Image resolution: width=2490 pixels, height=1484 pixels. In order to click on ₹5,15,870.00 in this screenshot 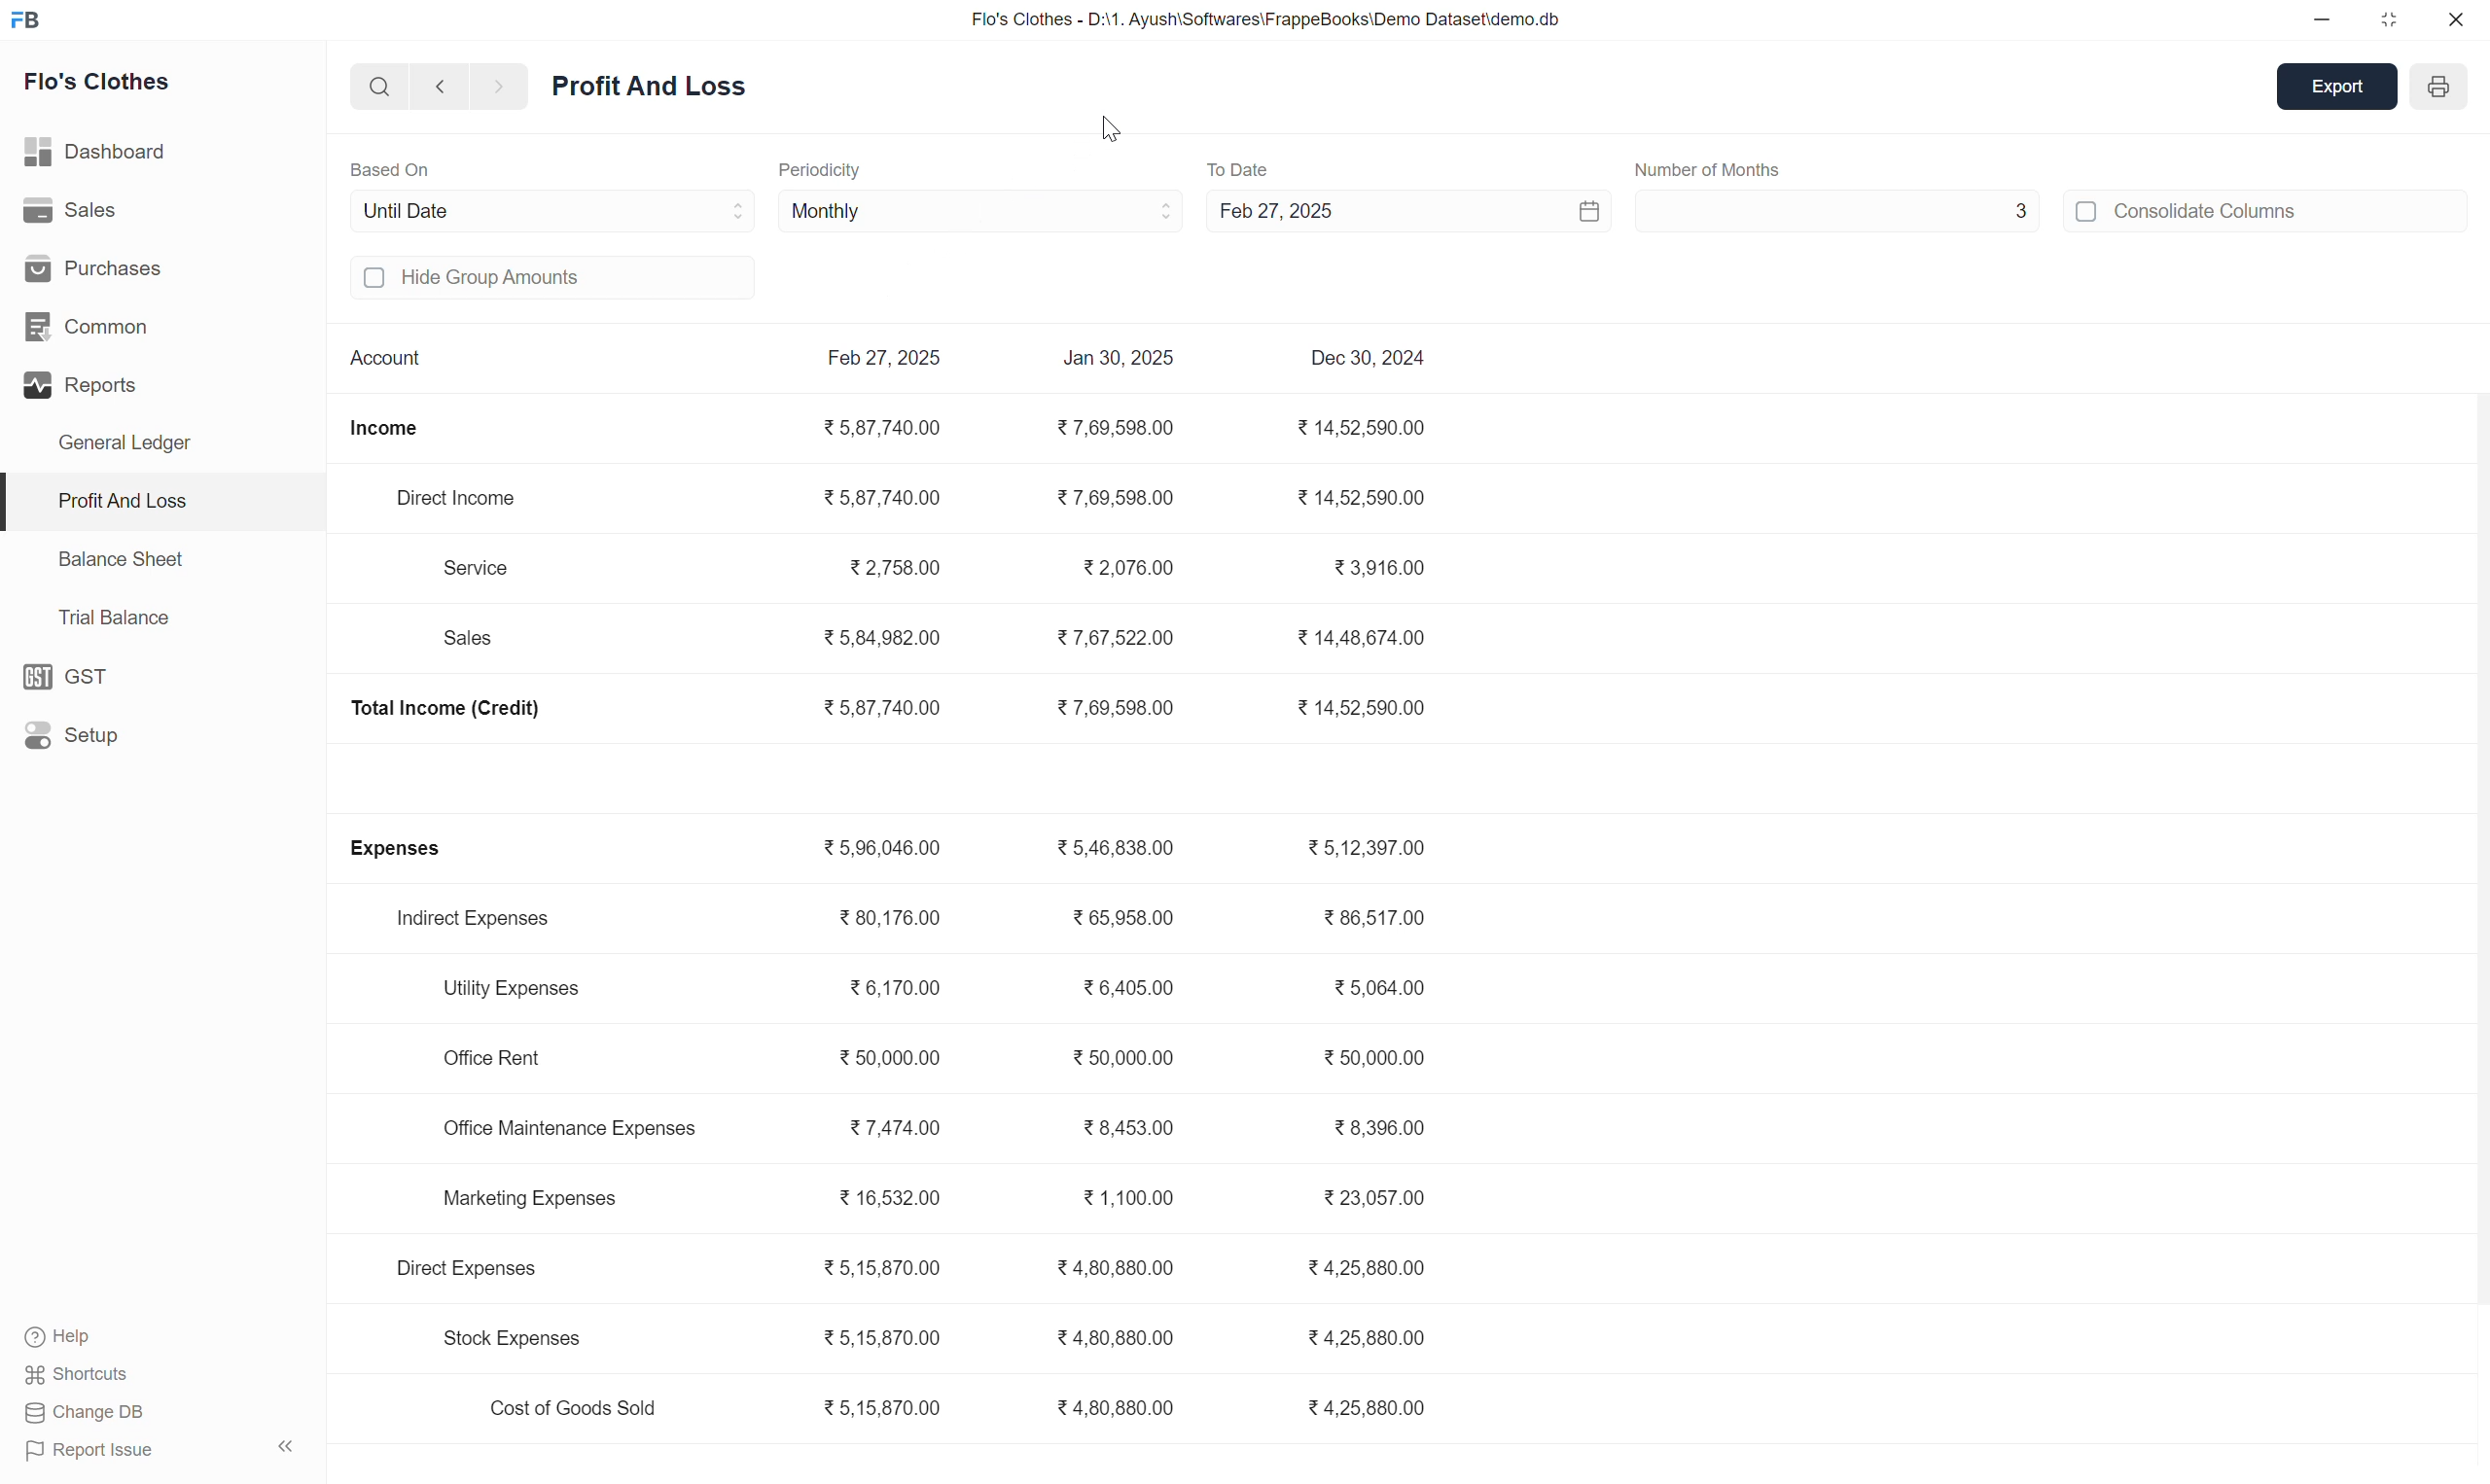, I will do `click(875, 1266)`.